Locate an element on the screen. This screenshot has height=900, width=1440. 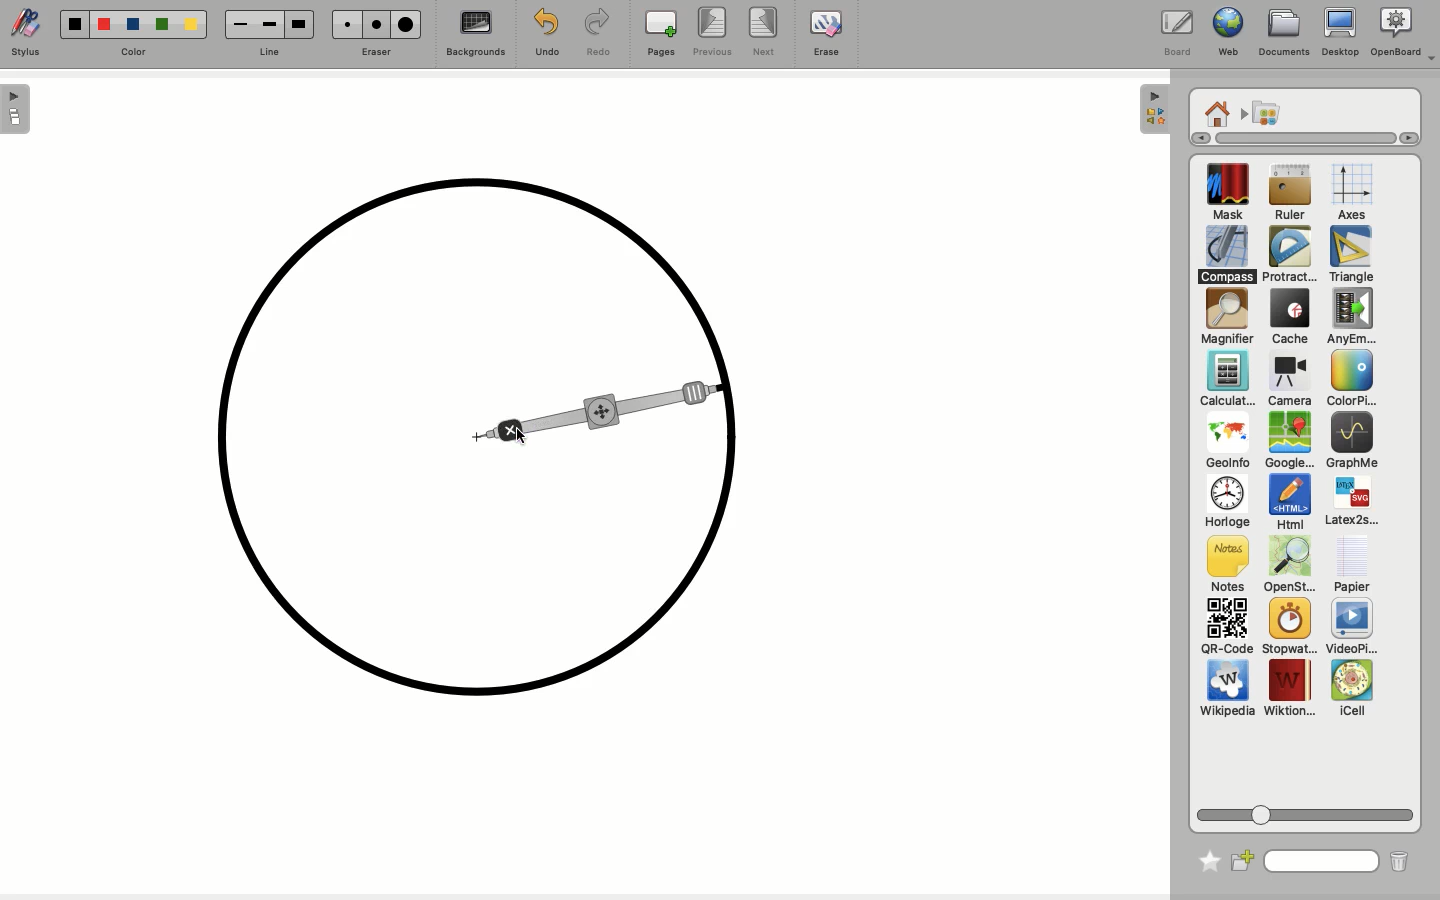
Protractor is located at coordinates (1292, 255).